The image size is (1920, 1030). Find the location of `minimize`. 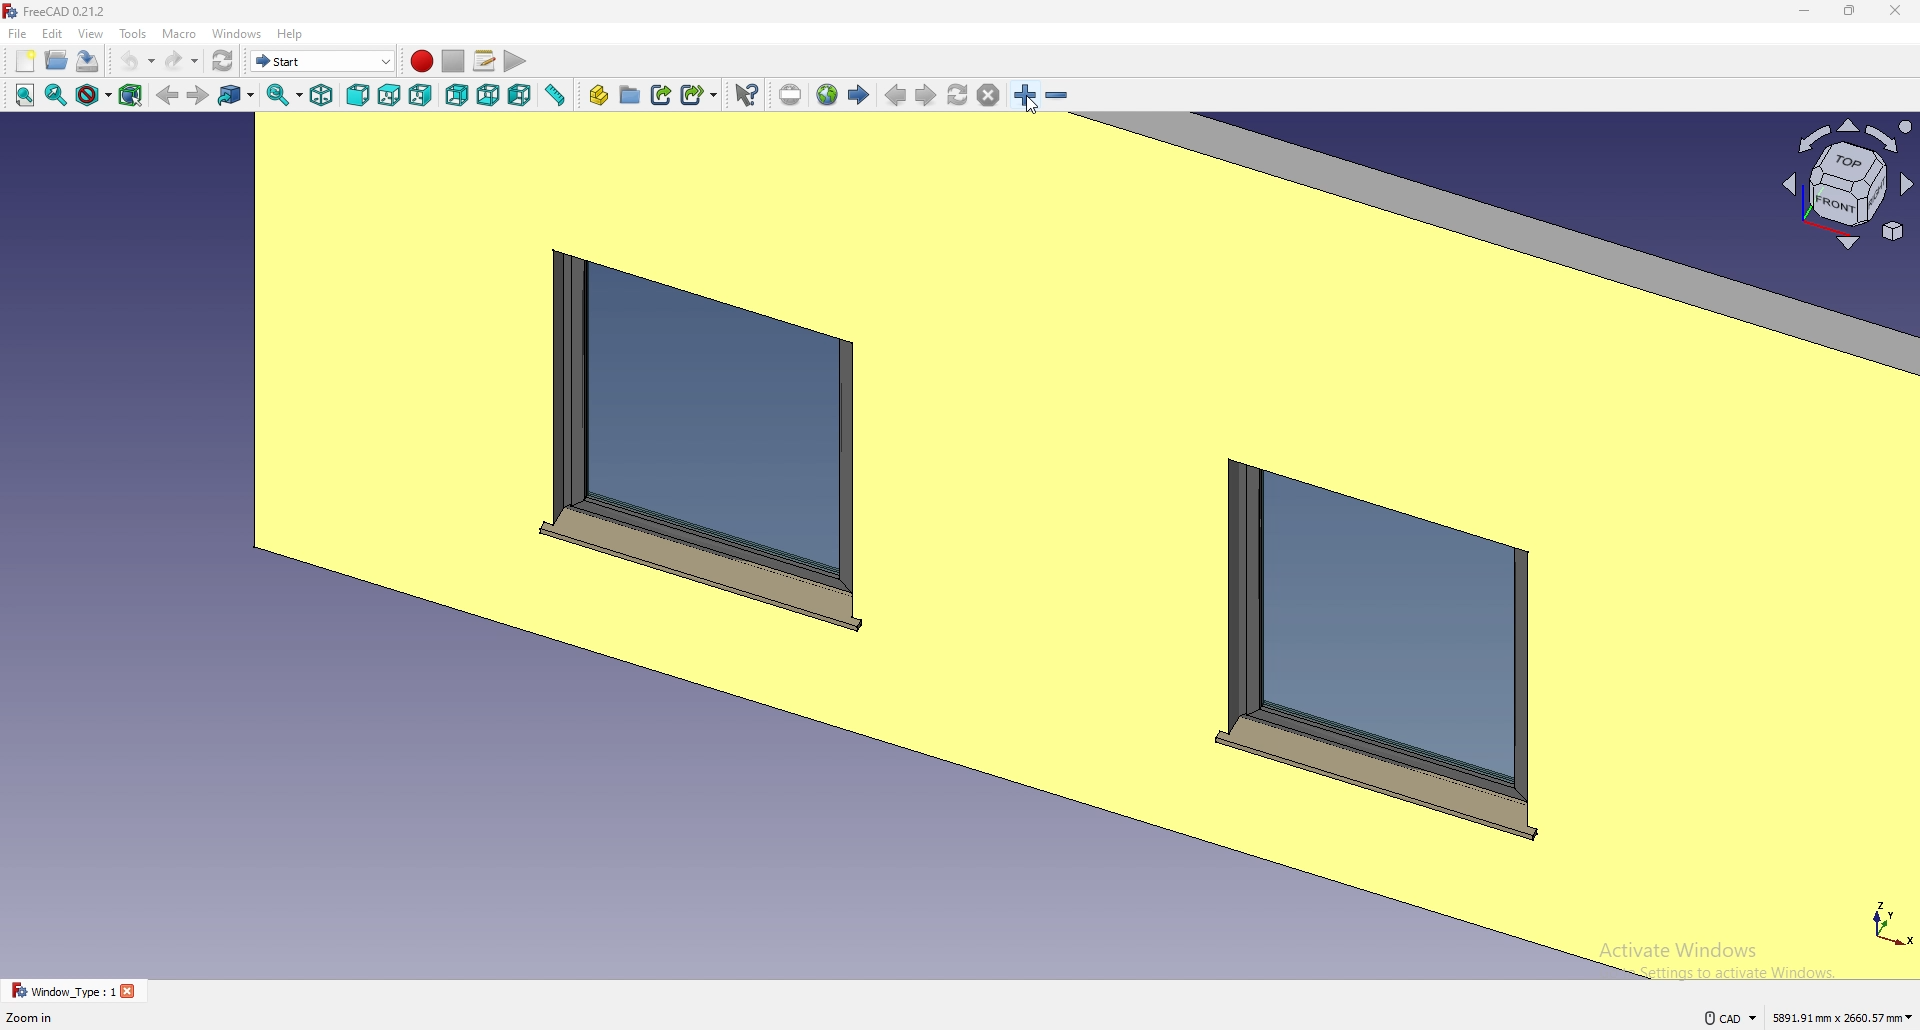

minimize is located at coordinates (1806, 11).